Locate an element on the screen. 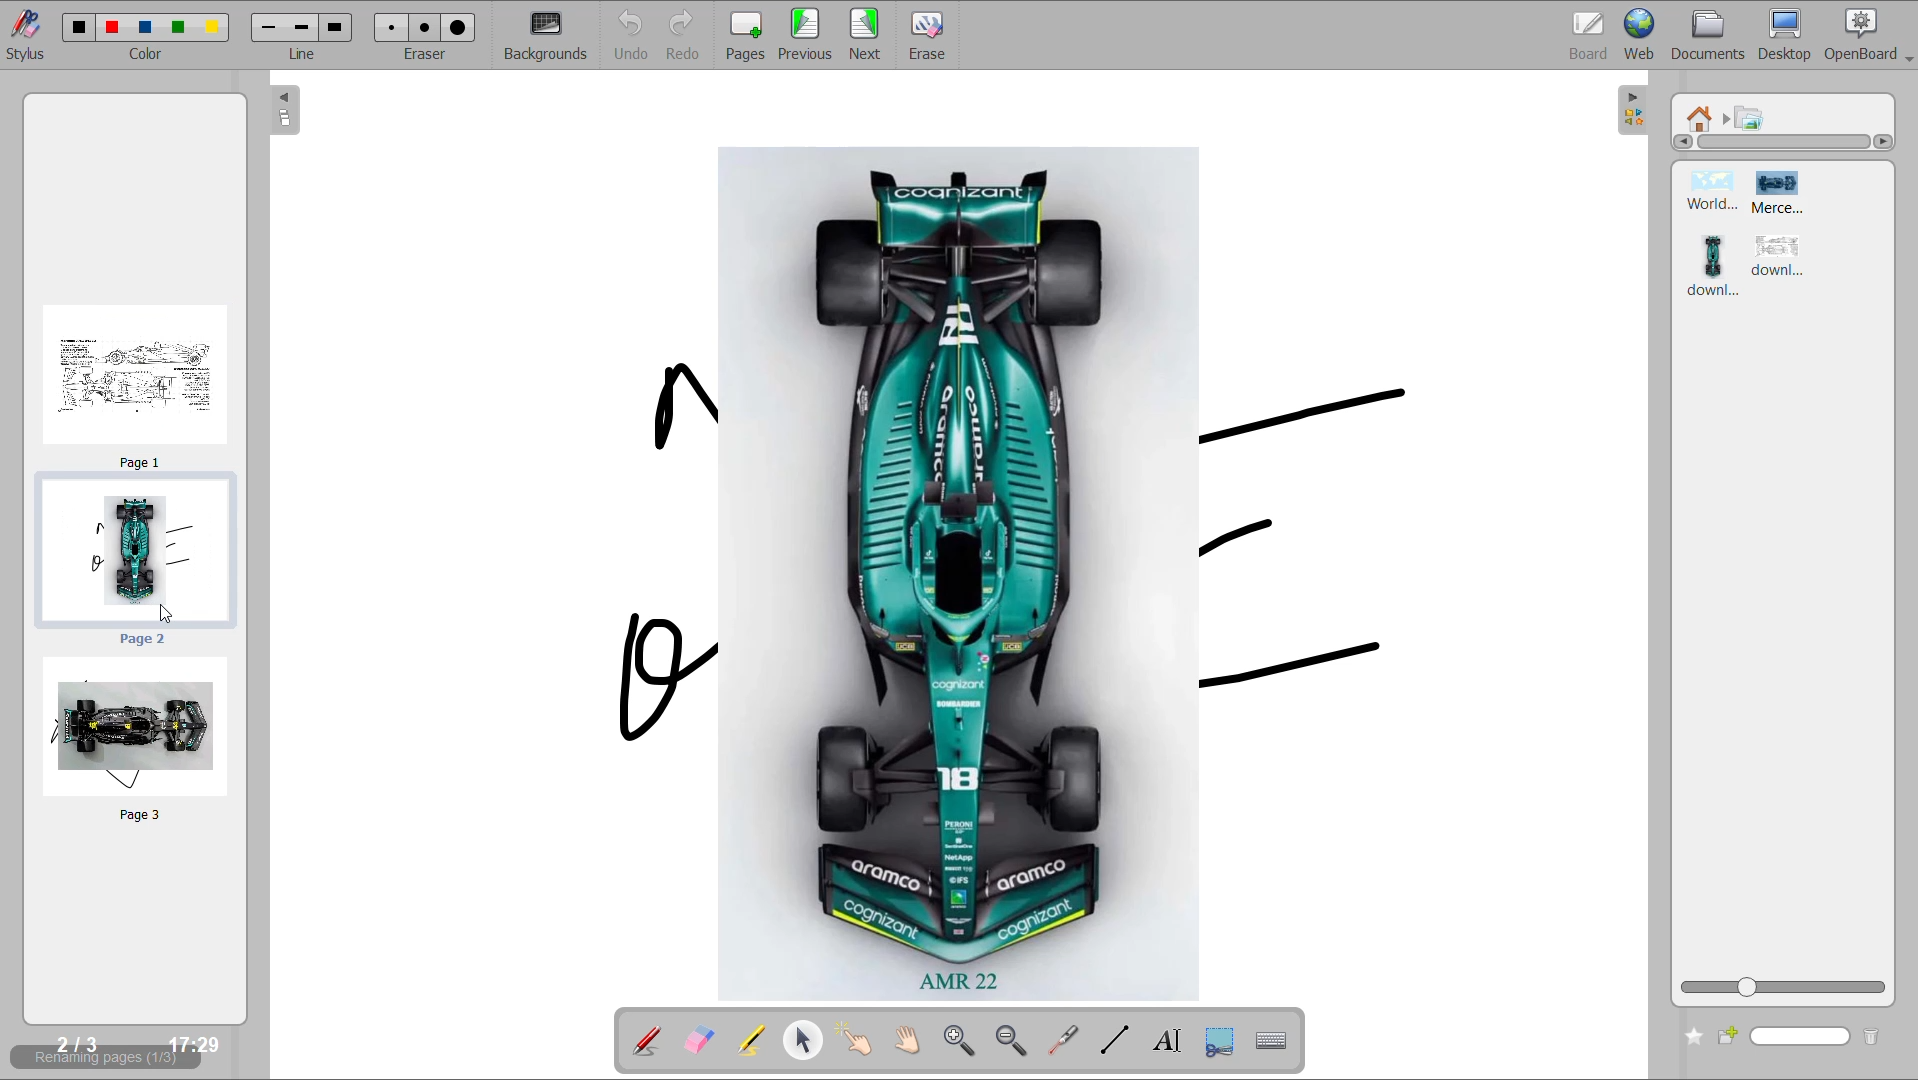 Image resolution: width=1918 pixels, height=1080 pixels. color 1 is located at coordinates (74, 27).